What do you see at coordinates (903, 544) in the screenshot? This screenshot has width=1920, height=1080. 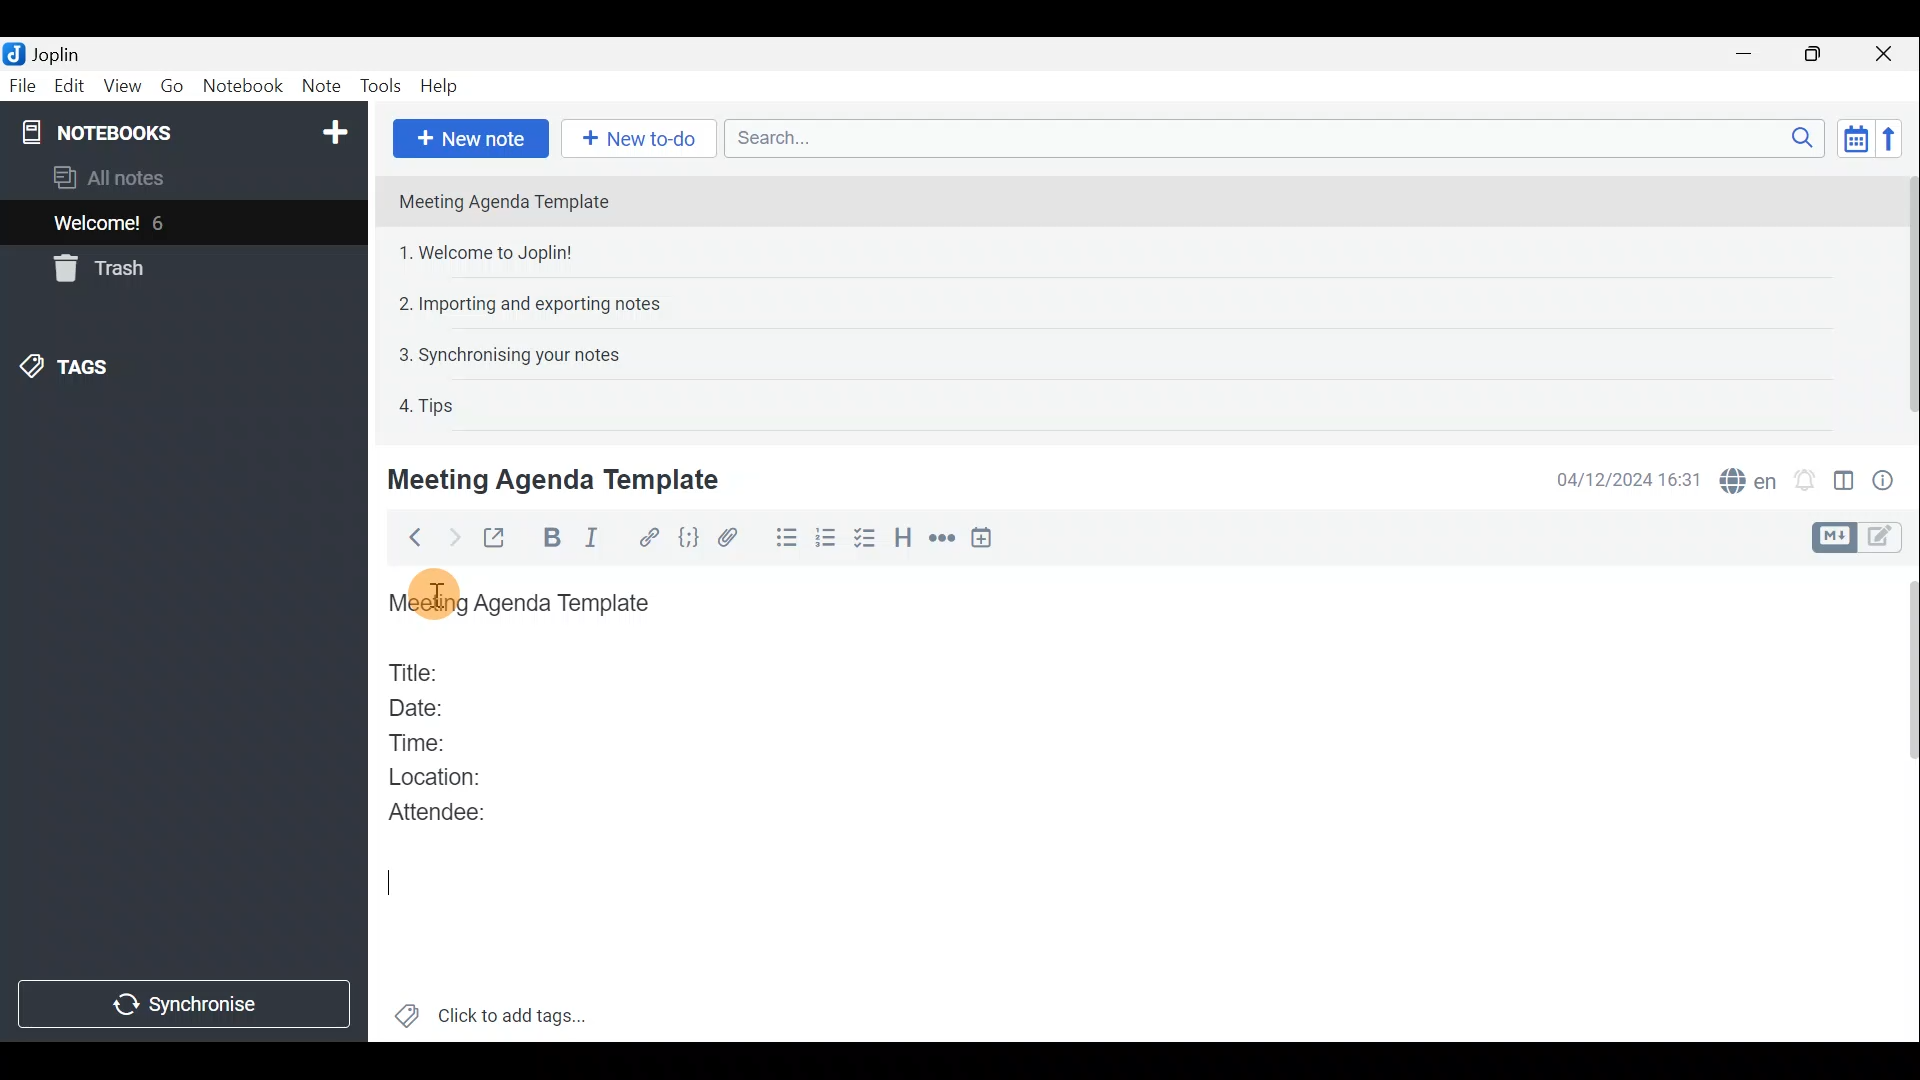 I see `Heading` at bounding box center [903, 544].